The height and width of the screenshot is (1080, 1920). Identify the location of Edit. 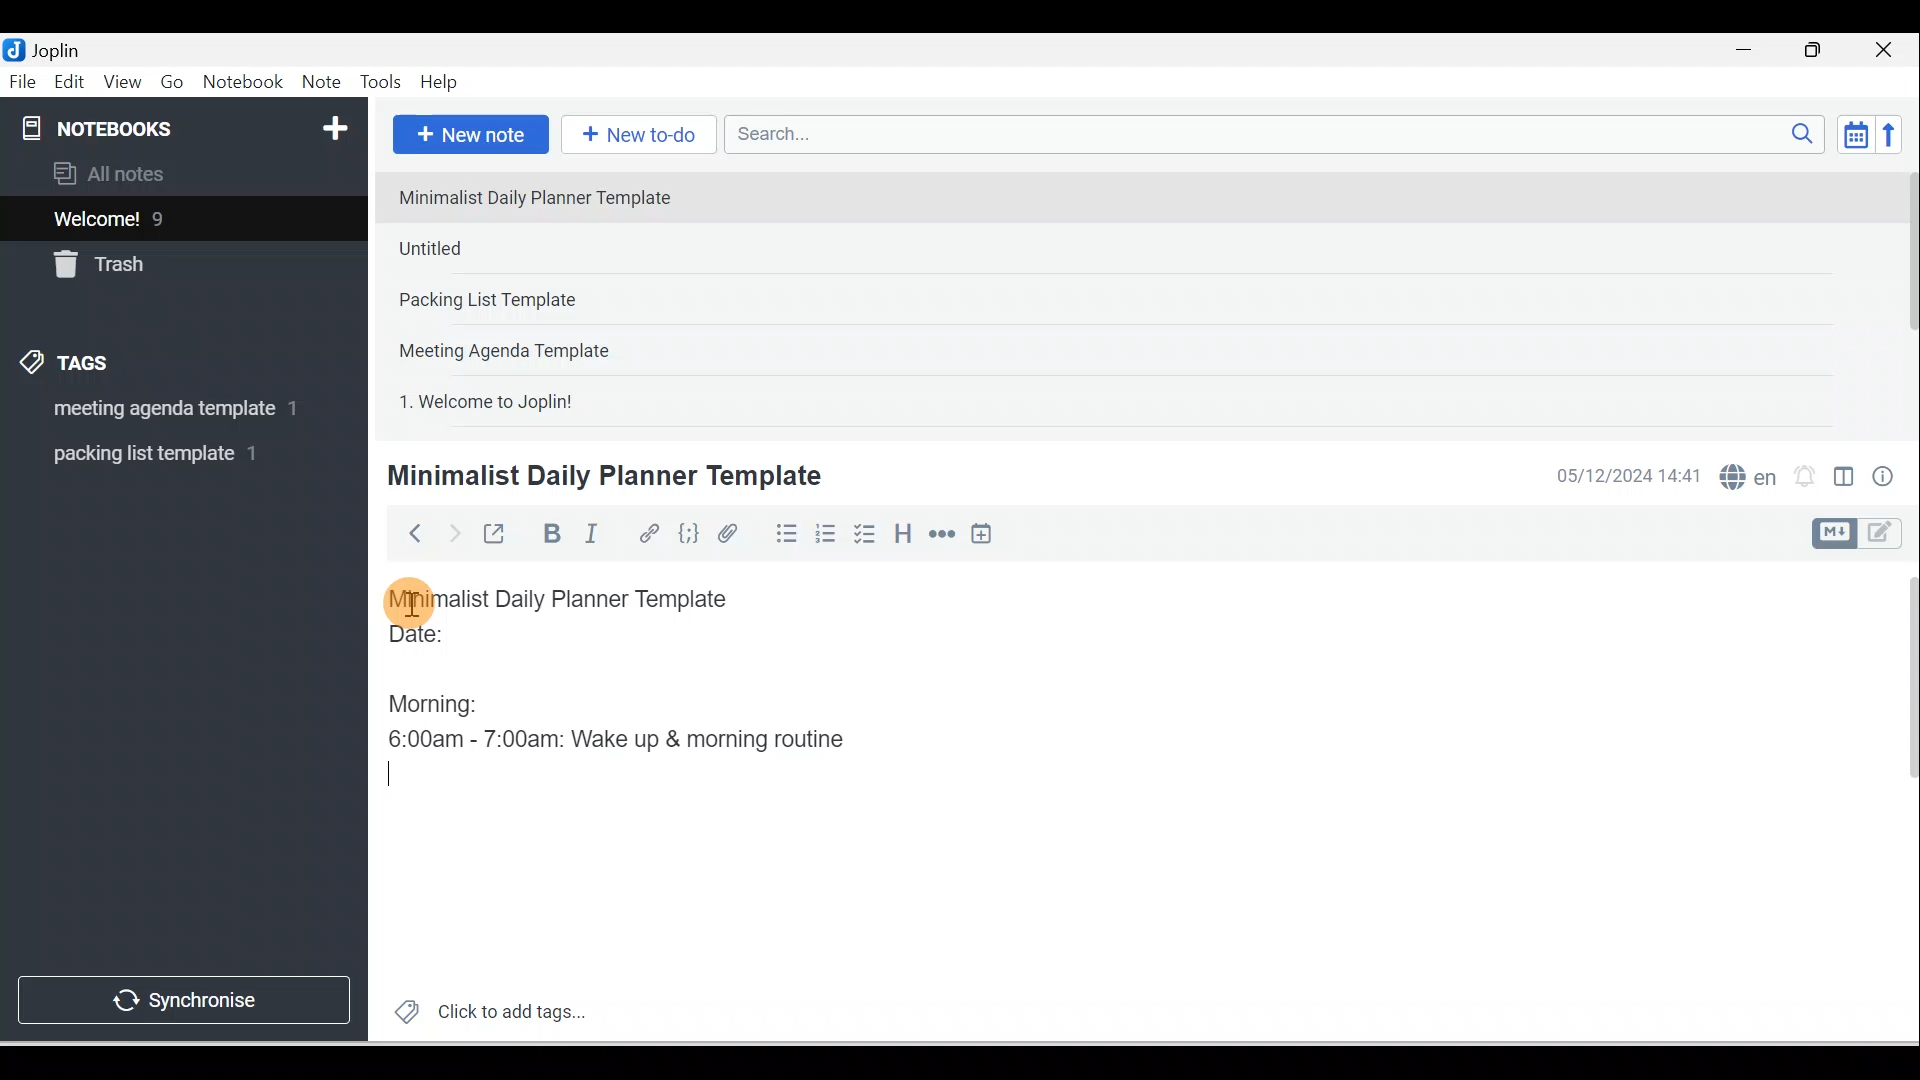
(71, 83).